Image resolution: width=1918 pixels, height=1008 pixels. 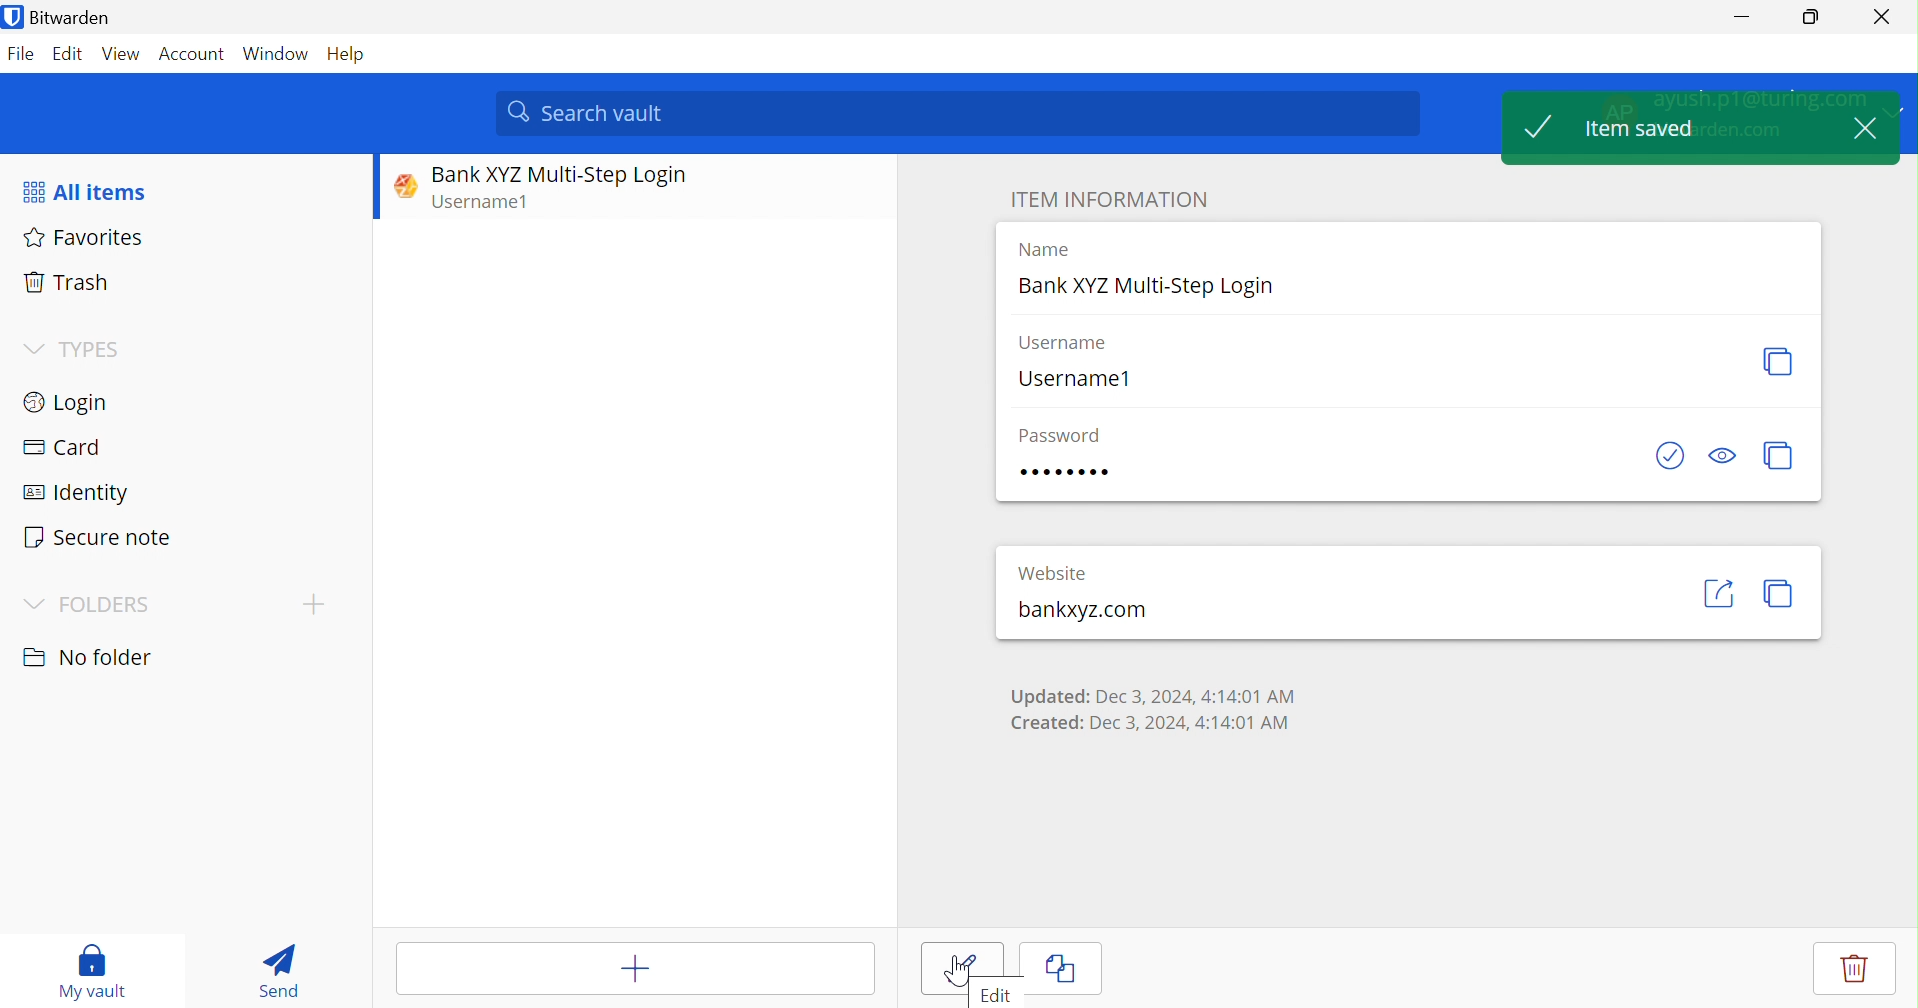 I want to click on Trash, so click(x=65, y=279).